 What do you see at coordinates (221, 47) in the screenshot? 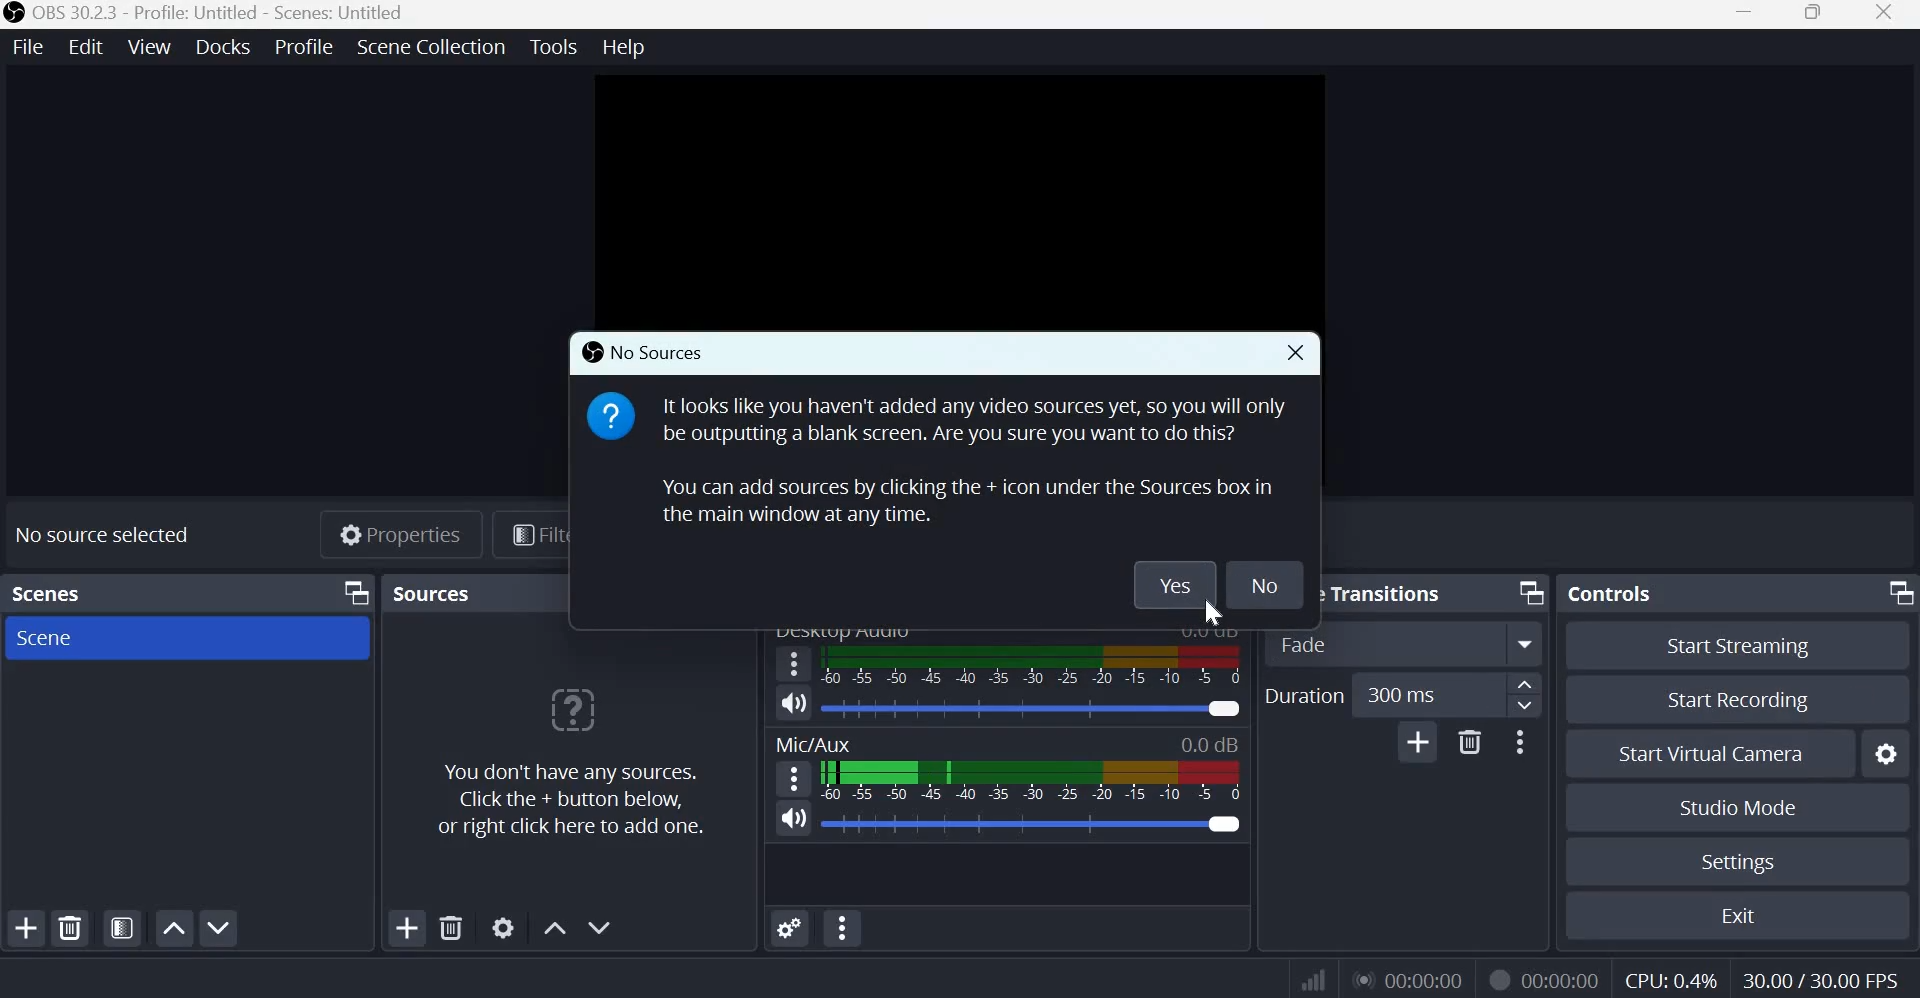
I see `Docks` at bounding box center [221, 47].